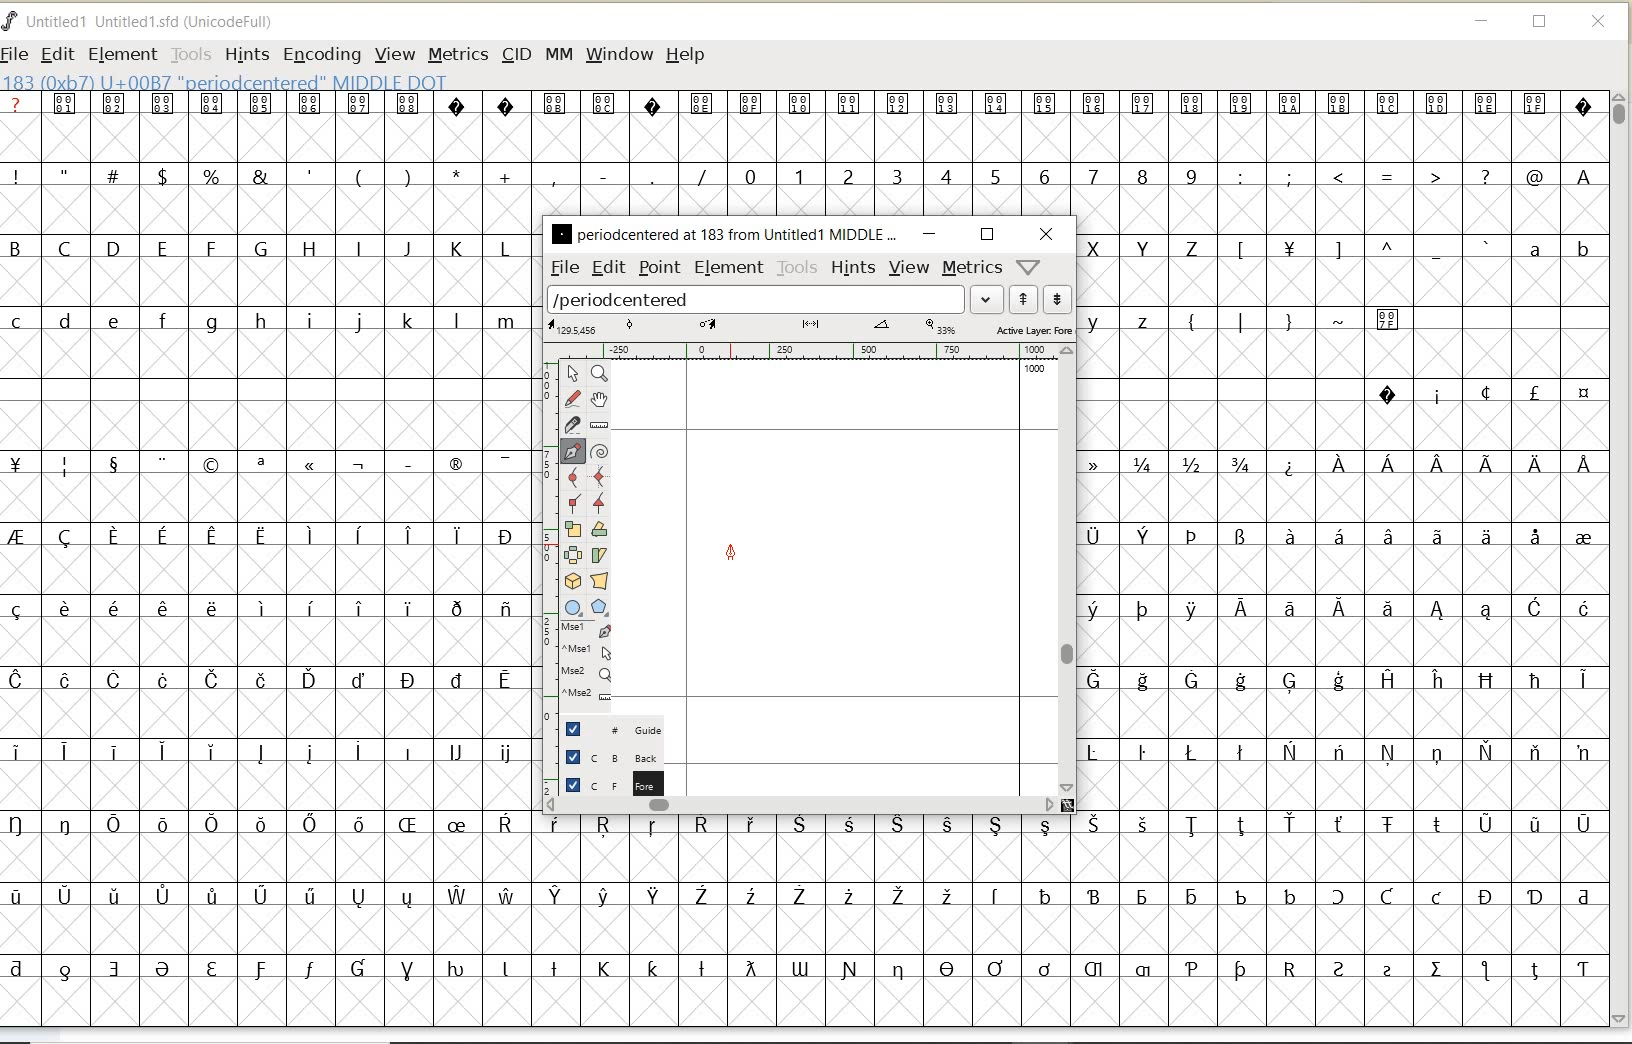 This screenshot has width=1632, height=1044. I want to click on EDIT, so click(57, 56).